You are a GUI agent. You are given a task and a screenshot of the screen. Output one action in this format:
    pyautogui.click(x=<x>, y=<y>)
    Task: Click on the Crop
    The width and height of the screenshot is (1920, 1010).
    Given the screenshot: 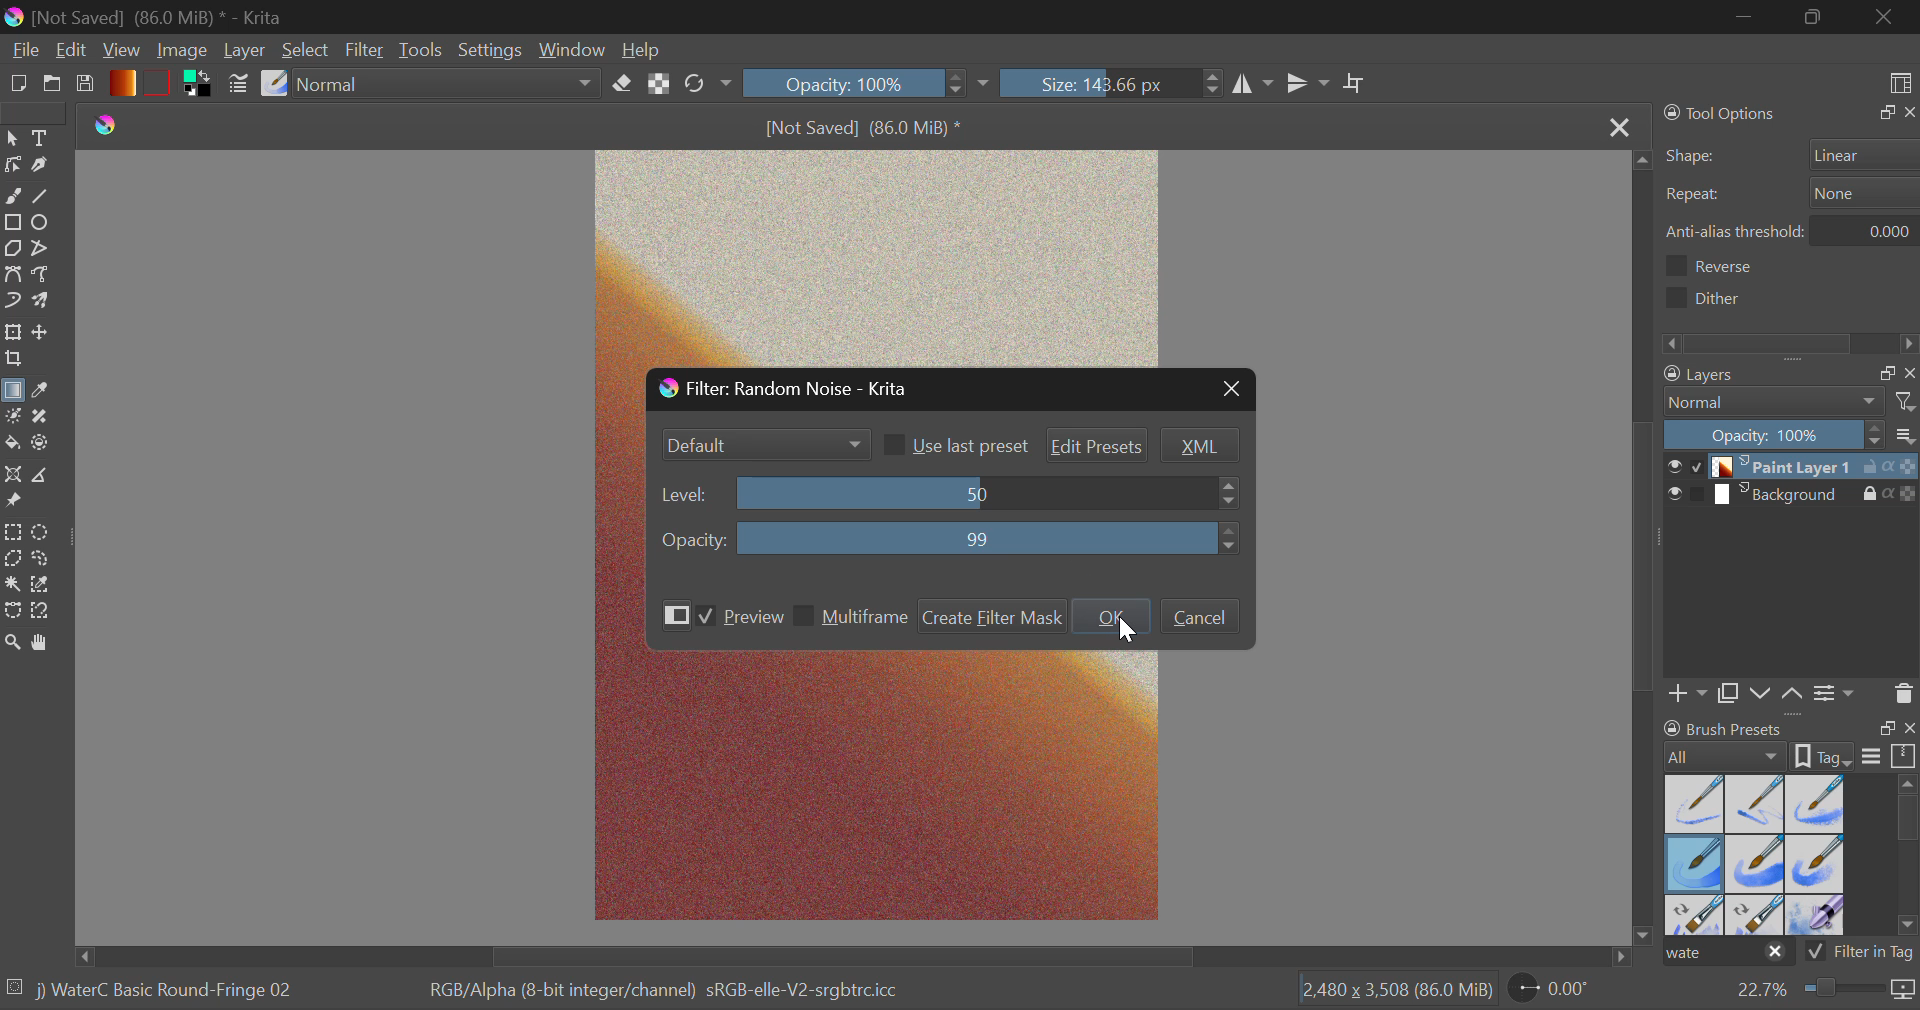 What is the action you would take?
    pyautogui.click(x=13, y=361)
    